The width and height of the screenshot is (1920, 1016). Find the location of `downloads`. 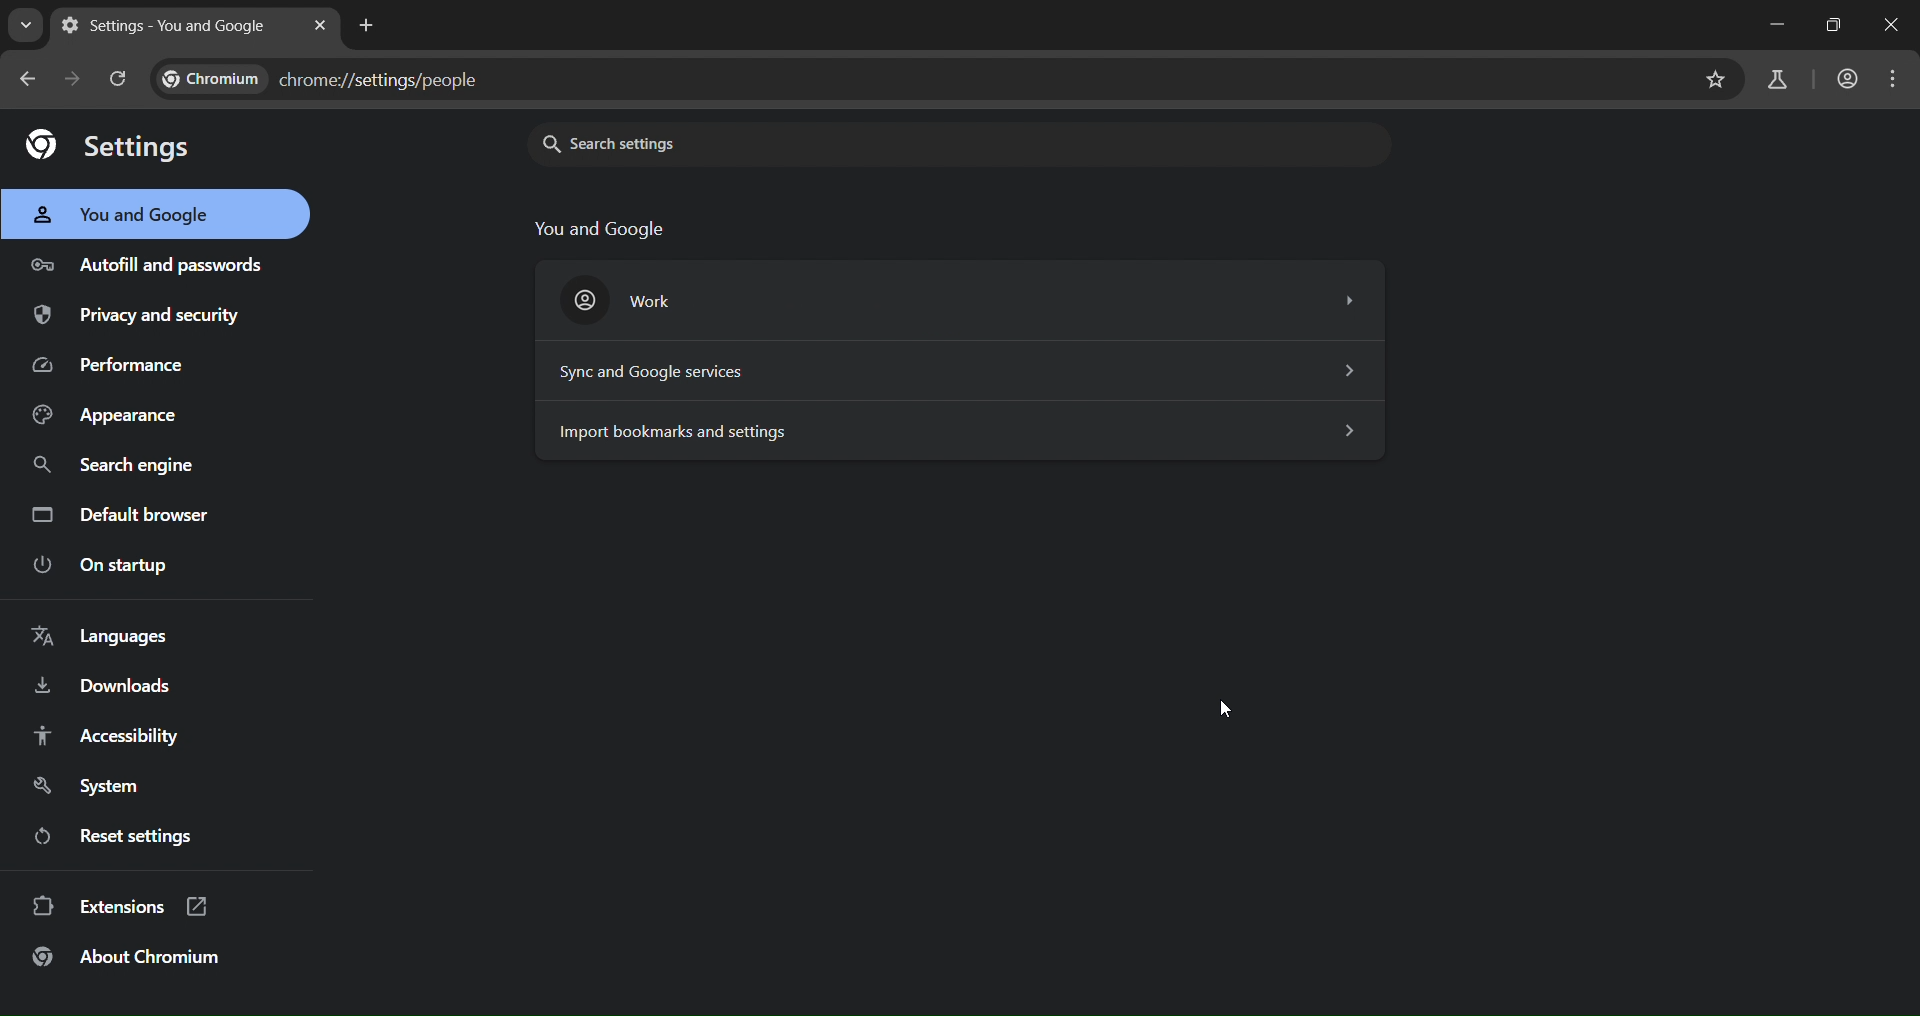

downloads is located at coordinates (108, 689).